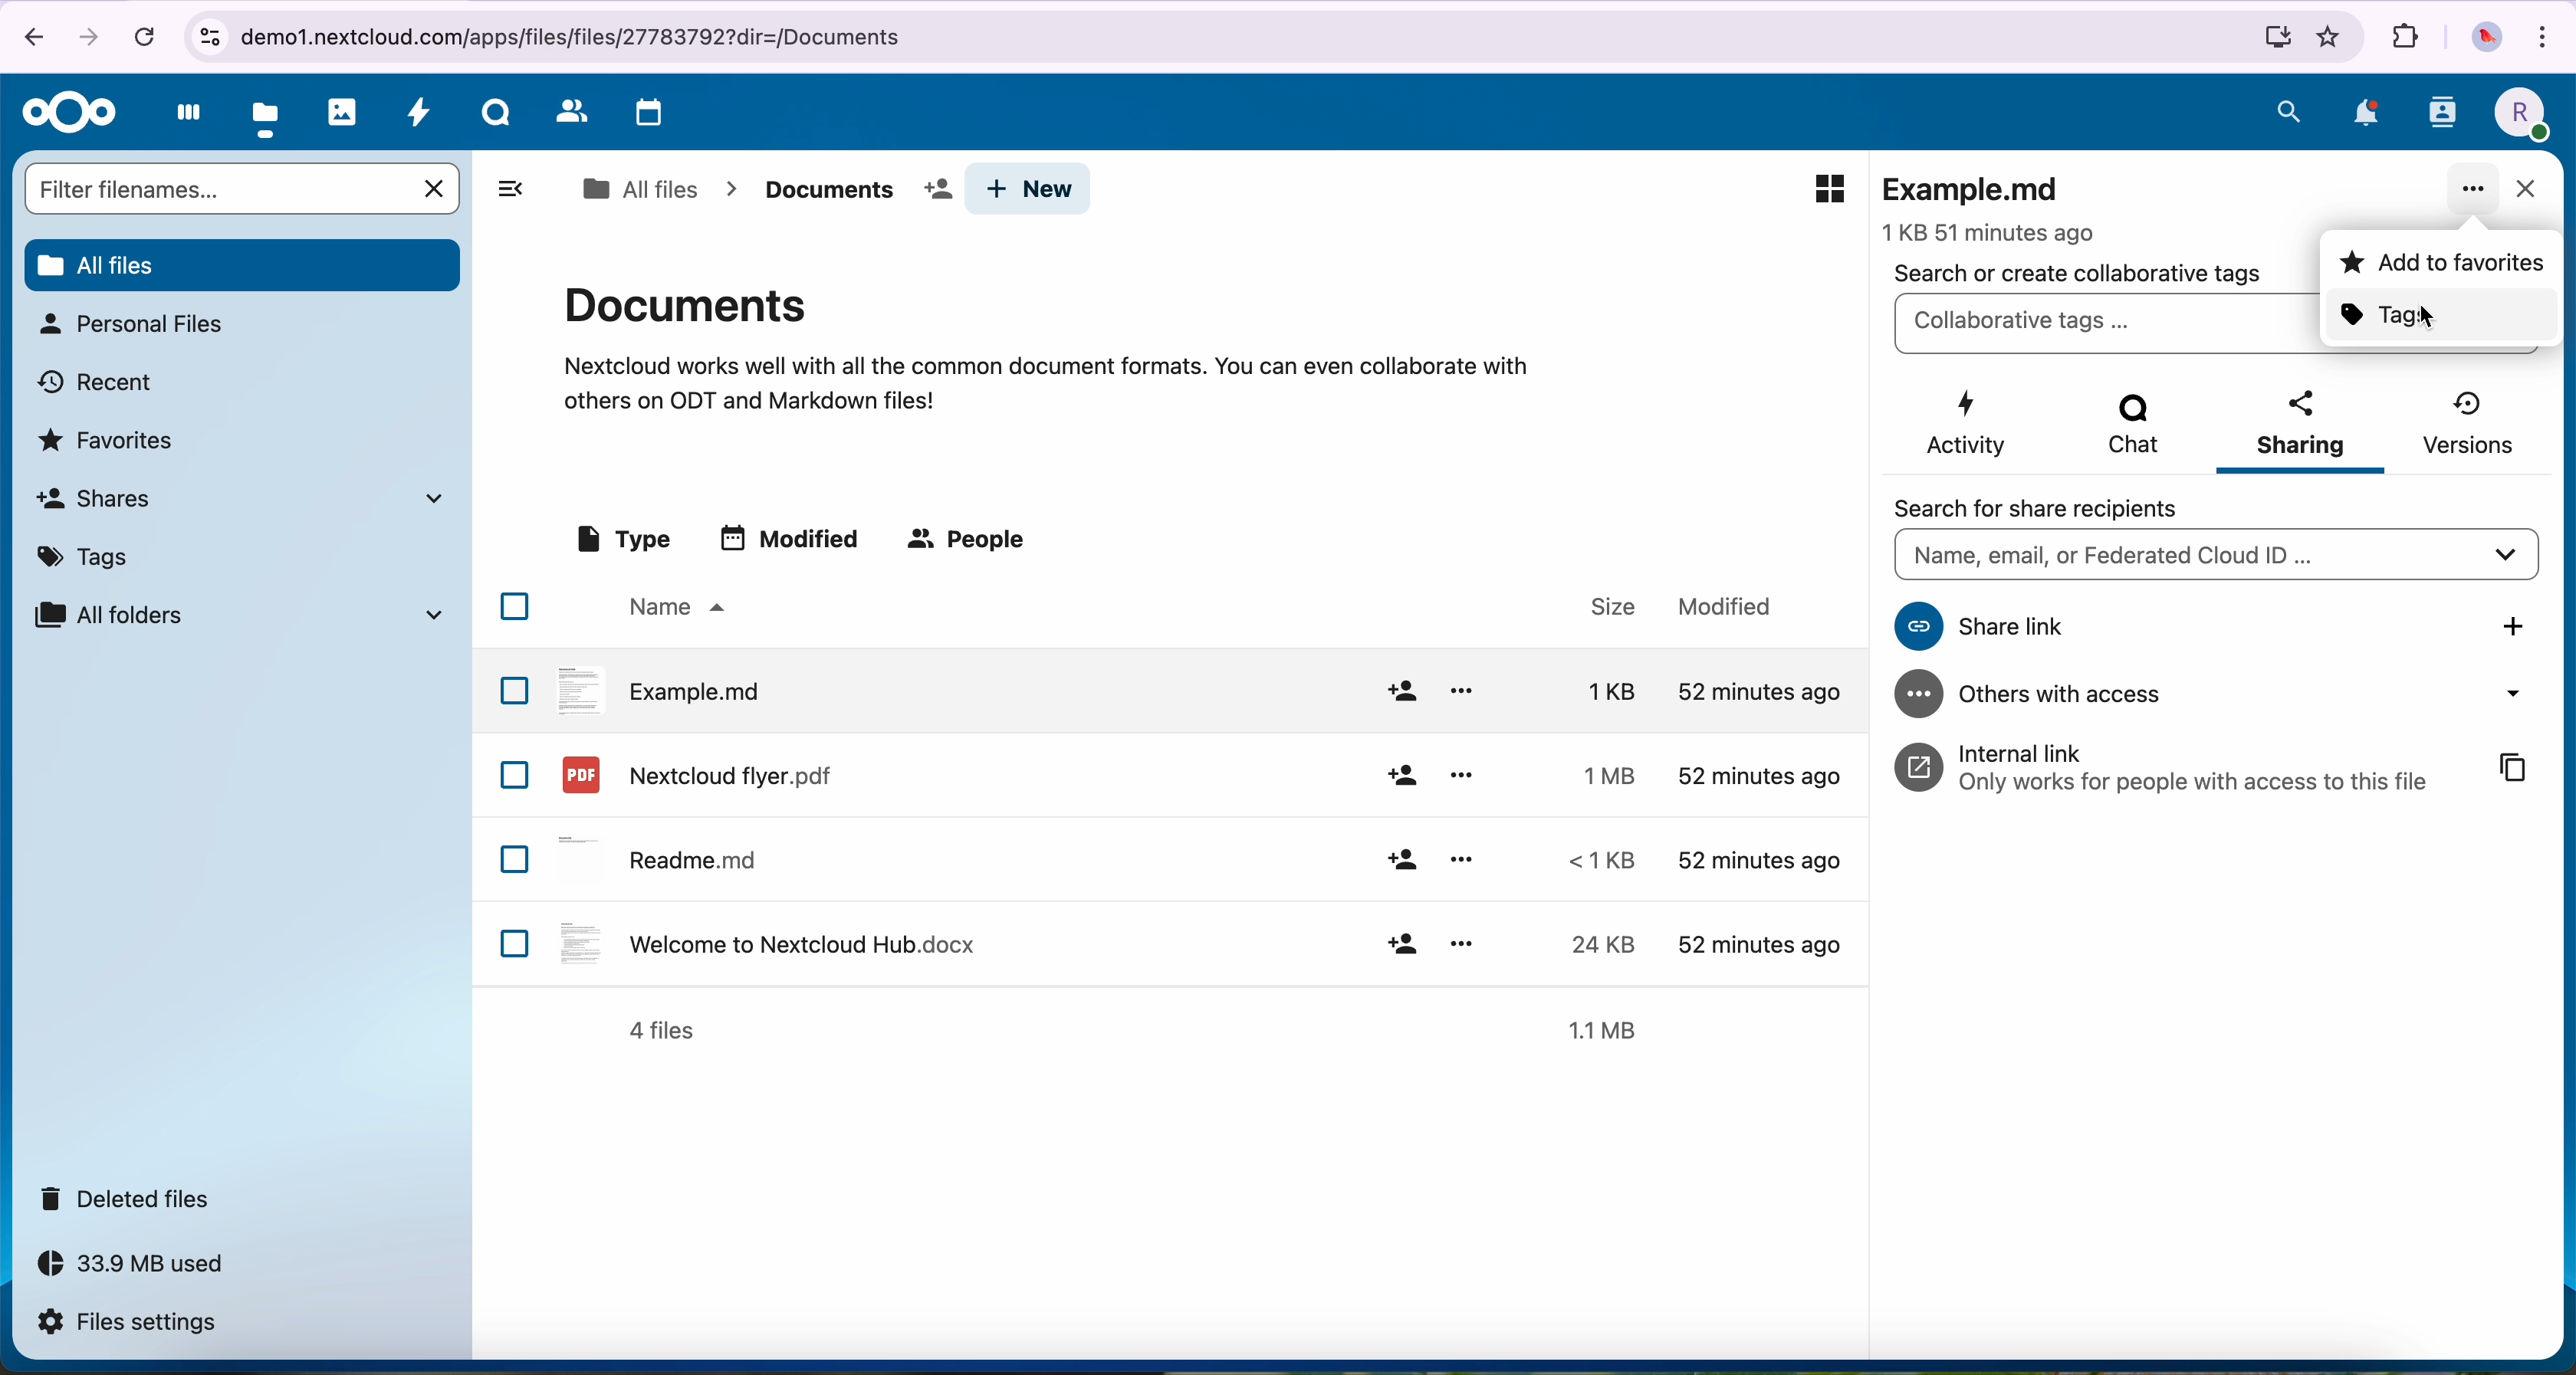 This screenshot has width=2576, height=1375. Describe the element at coordinates (1610, 1027) in the screenshot. I see `1.1MB` at that location.